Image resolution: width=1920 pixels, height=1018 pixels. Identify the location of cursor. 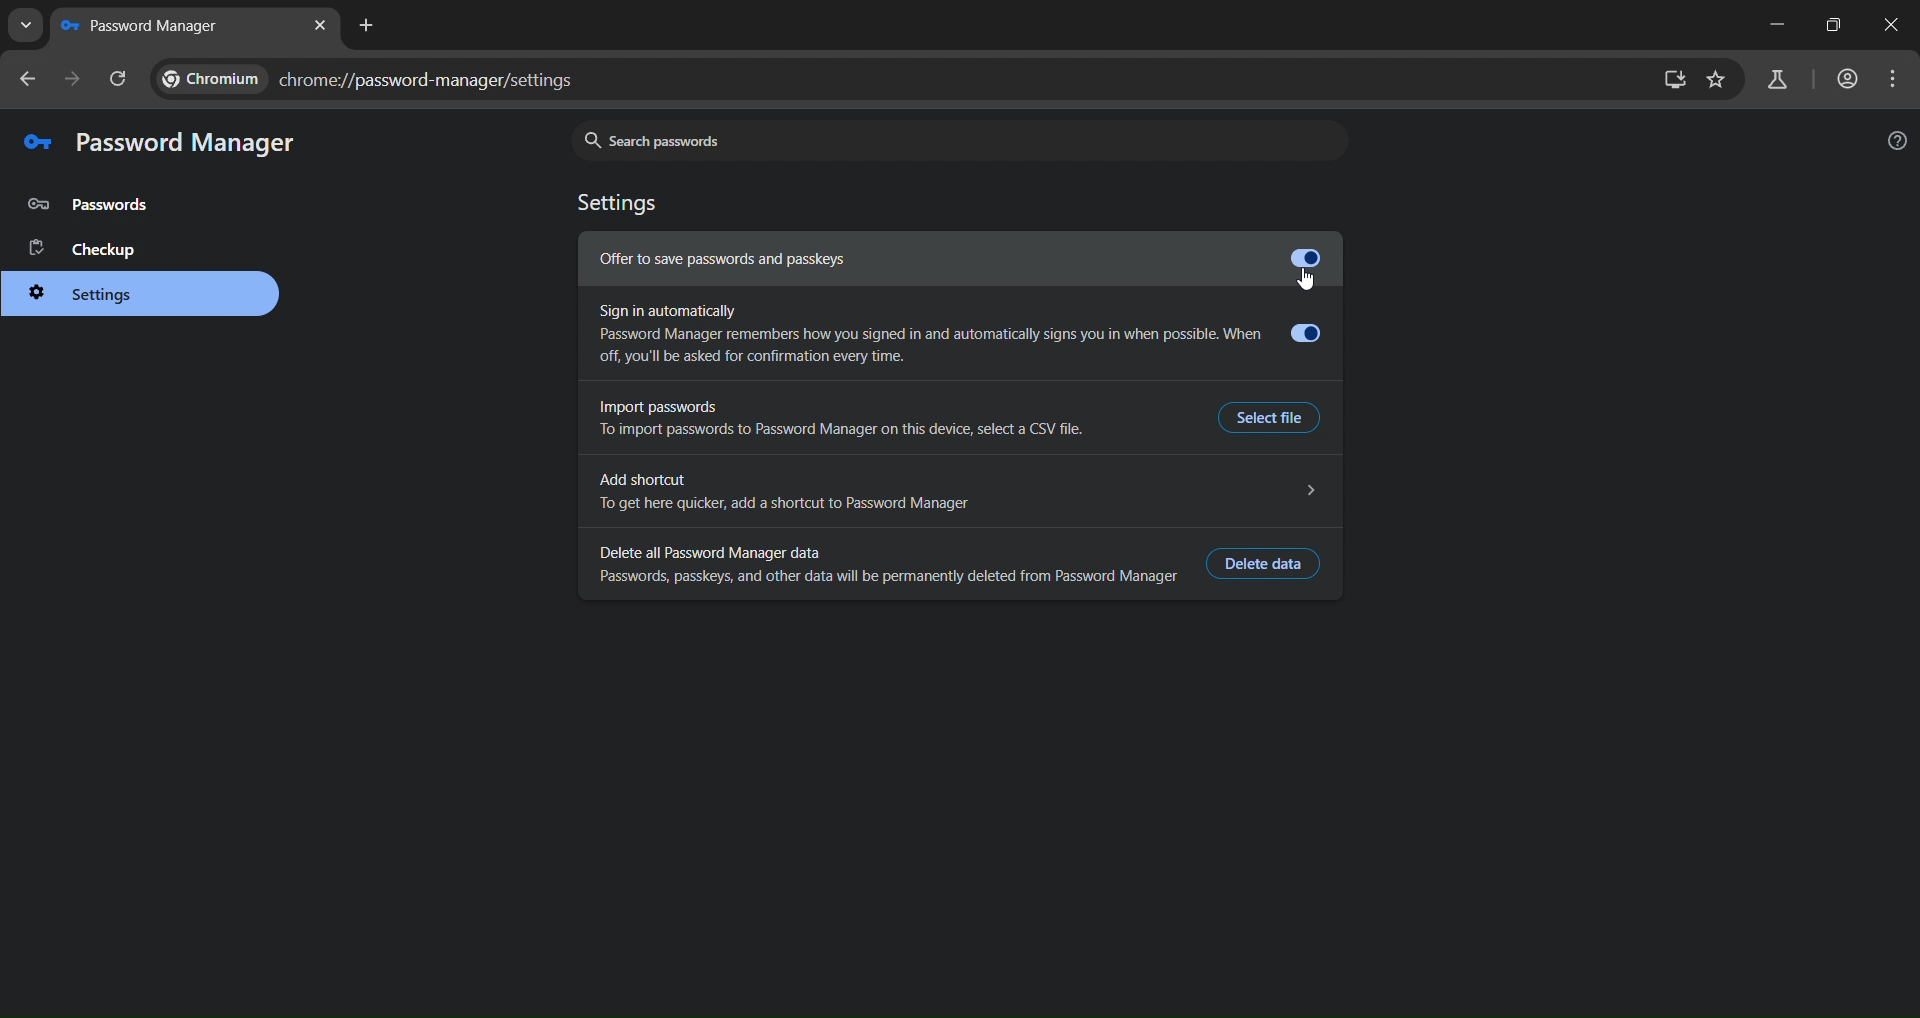
(1304, 281).